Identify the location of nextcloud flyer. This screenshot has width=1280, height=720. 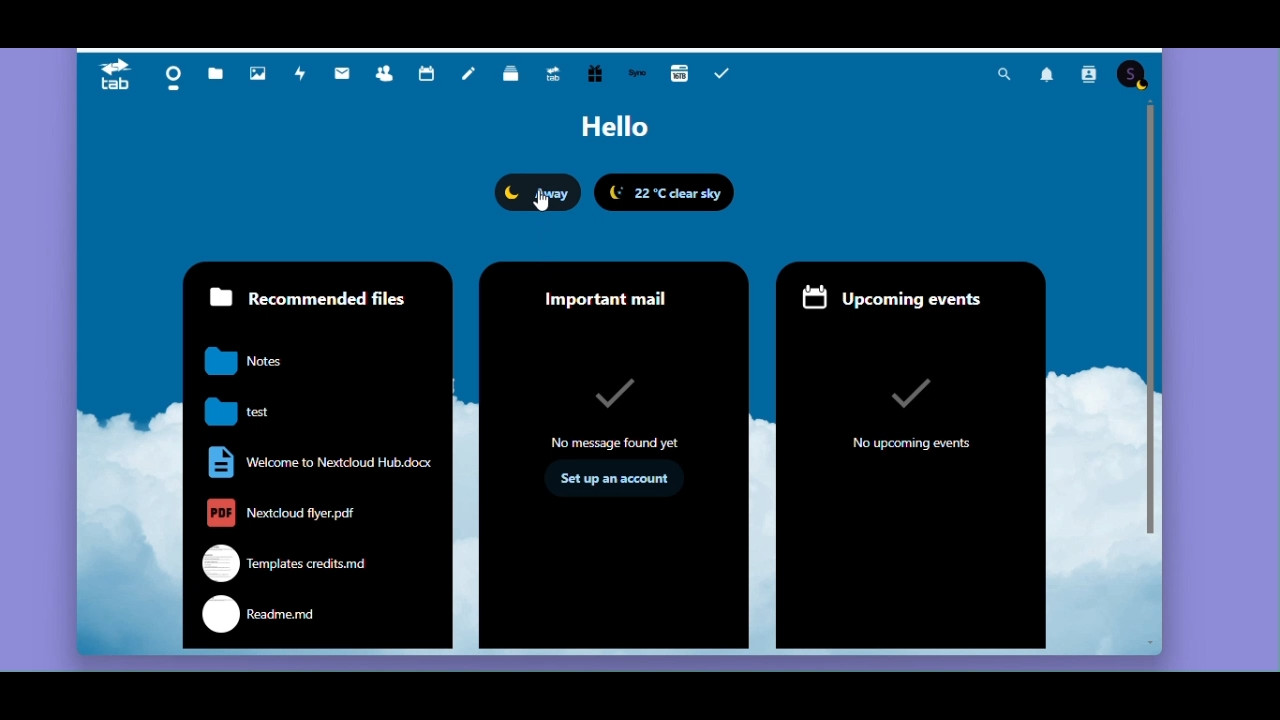
(291, 512).